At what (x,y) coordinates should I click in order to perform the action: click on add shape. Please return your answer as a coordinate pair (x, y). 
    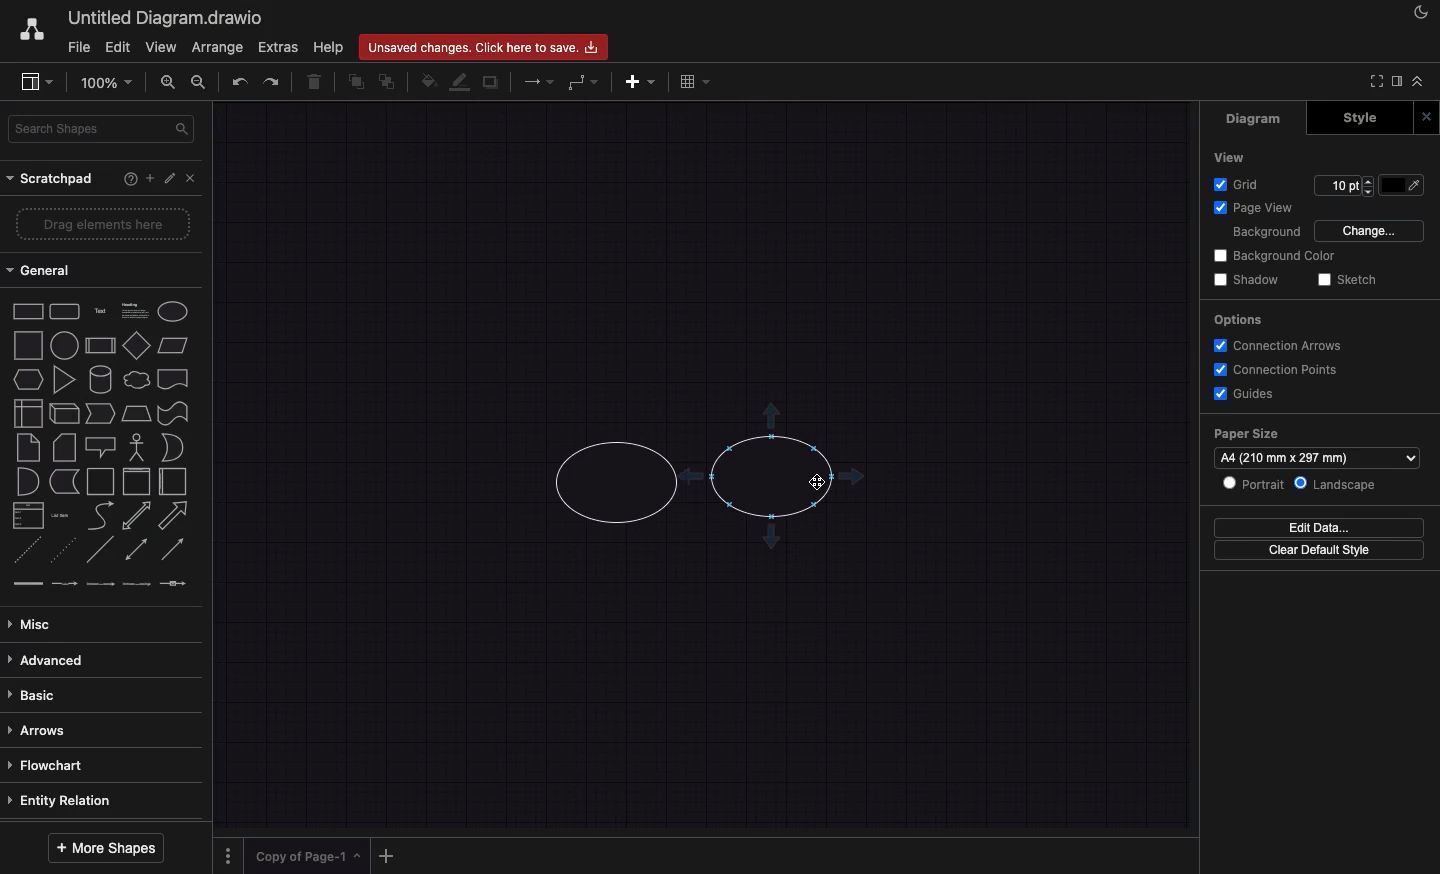
    Looking at the image, I should click on (772, 416).